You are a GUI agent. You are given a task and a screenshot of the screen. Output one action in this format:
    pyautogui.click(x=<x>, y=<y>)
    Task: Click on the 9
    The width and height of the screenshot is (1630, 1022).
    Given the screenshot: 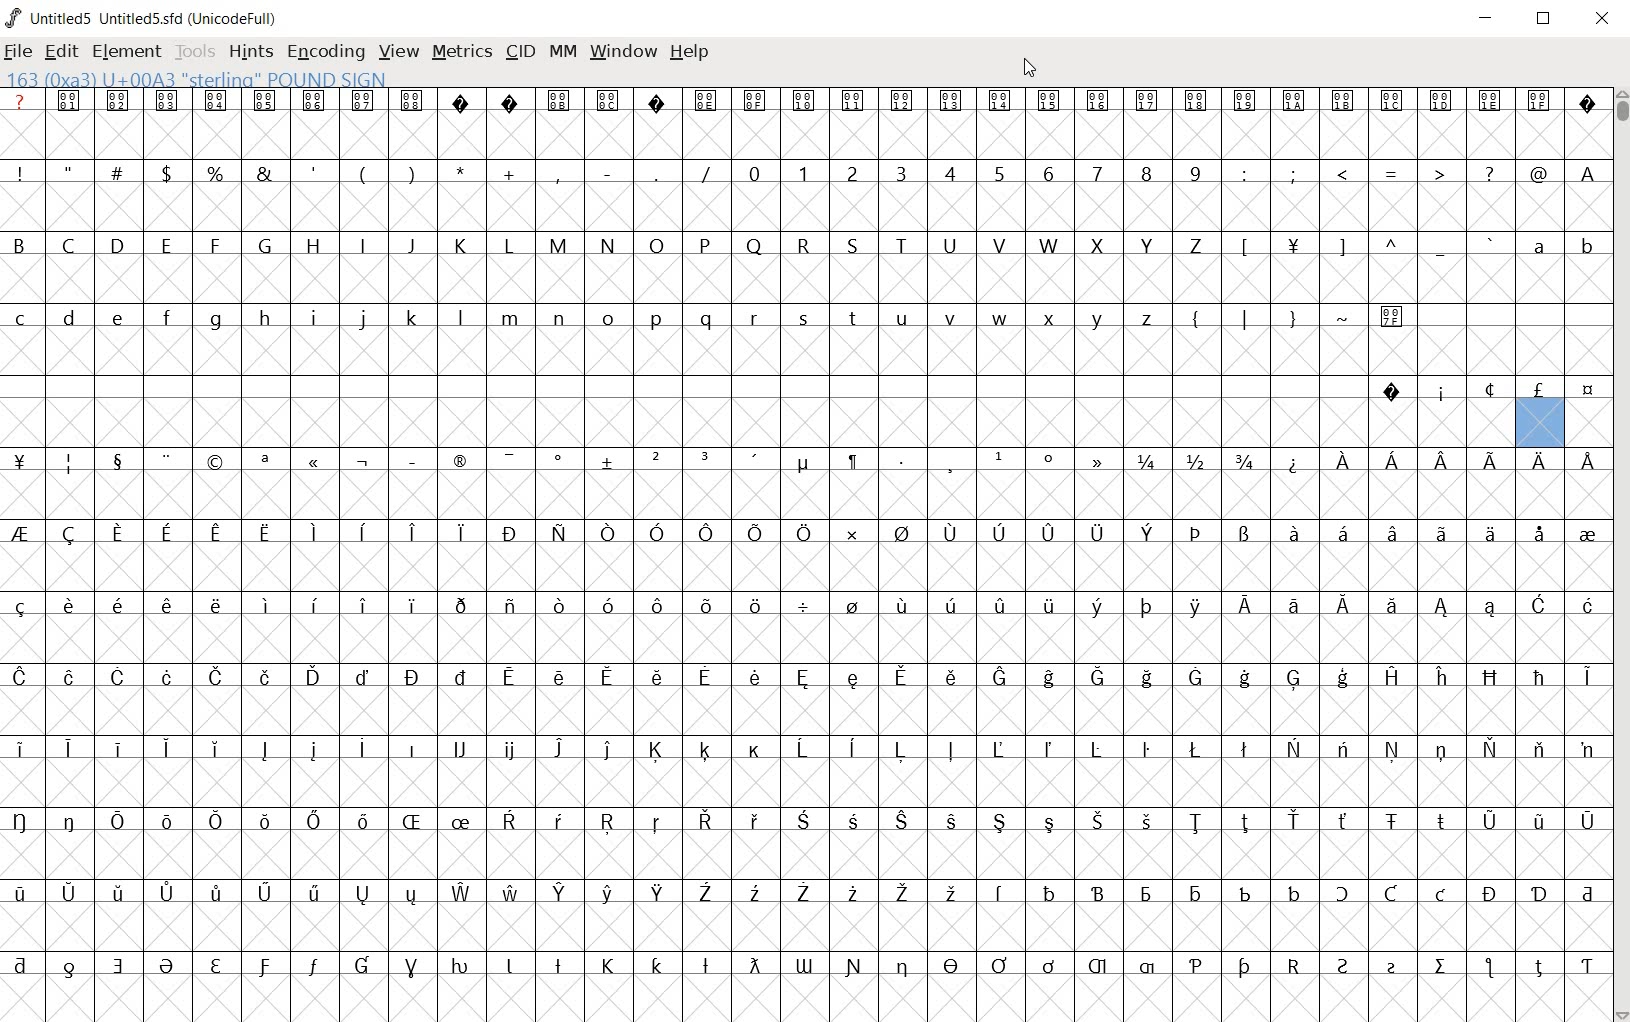 What is the action you would take?
    pyautogui.click(x=1194, y=172)
    